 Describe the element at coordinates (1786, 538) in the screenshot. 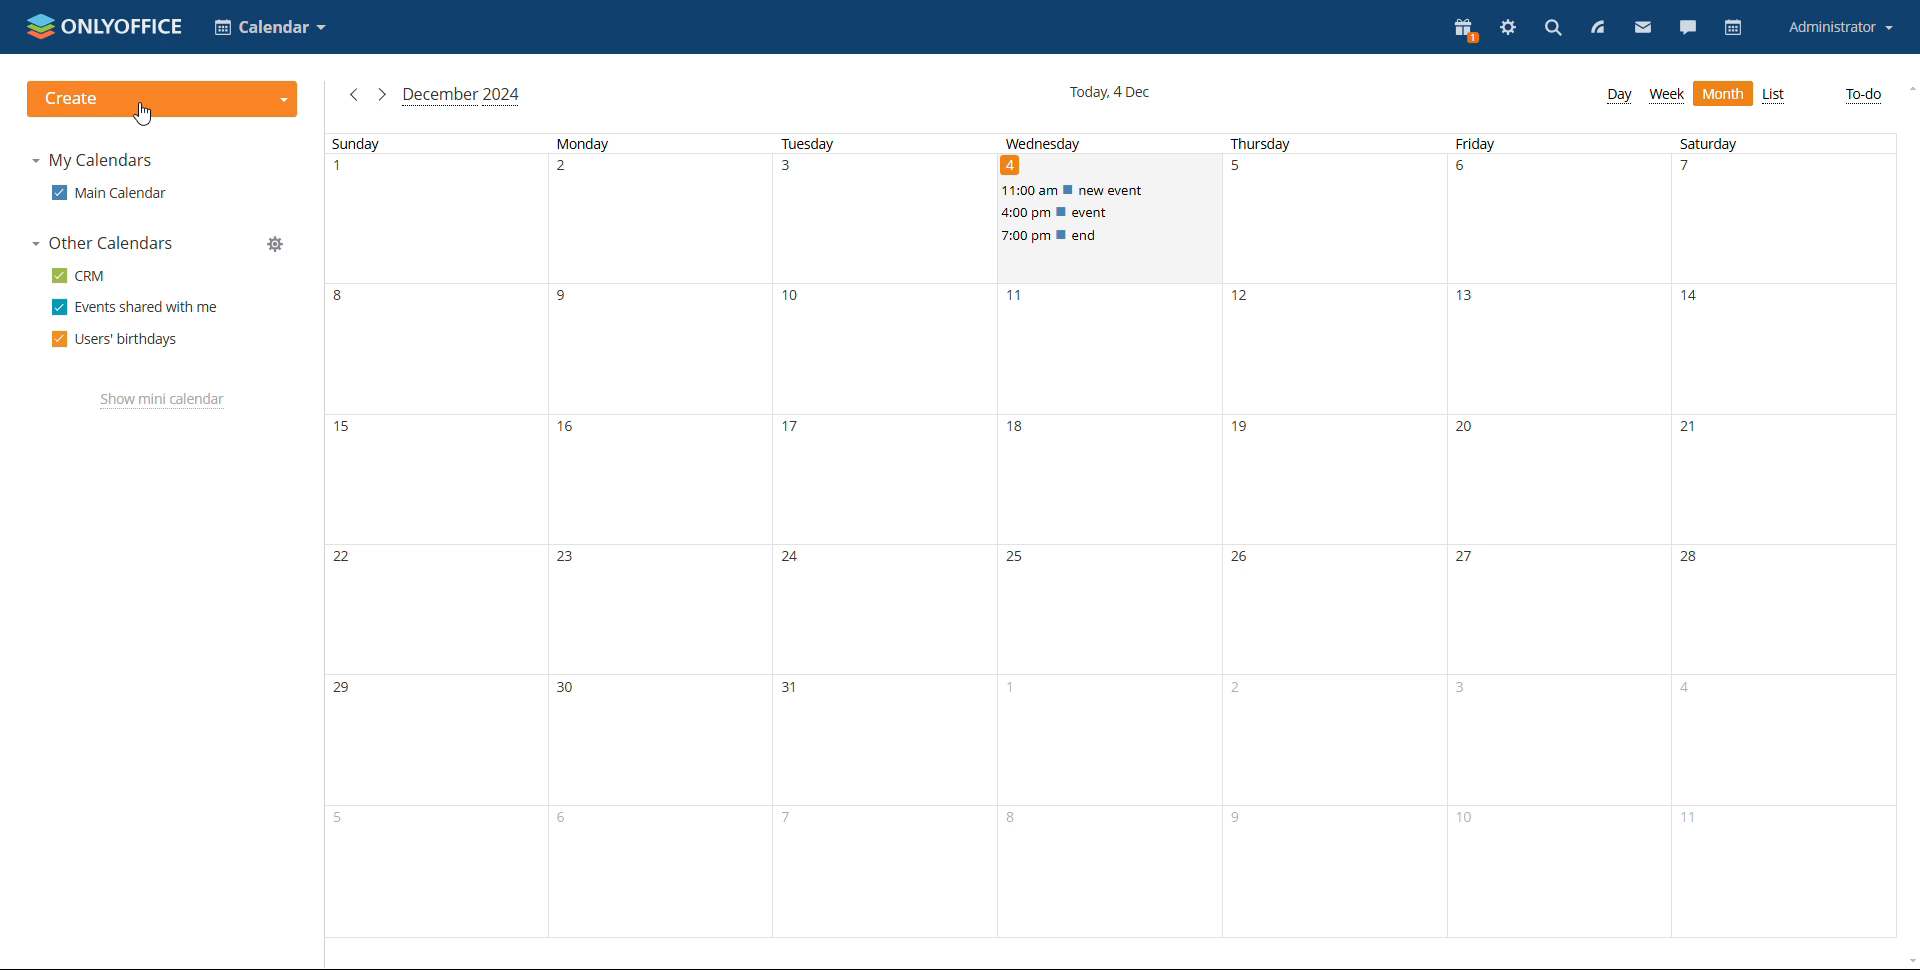

I see `saturday` at that location.